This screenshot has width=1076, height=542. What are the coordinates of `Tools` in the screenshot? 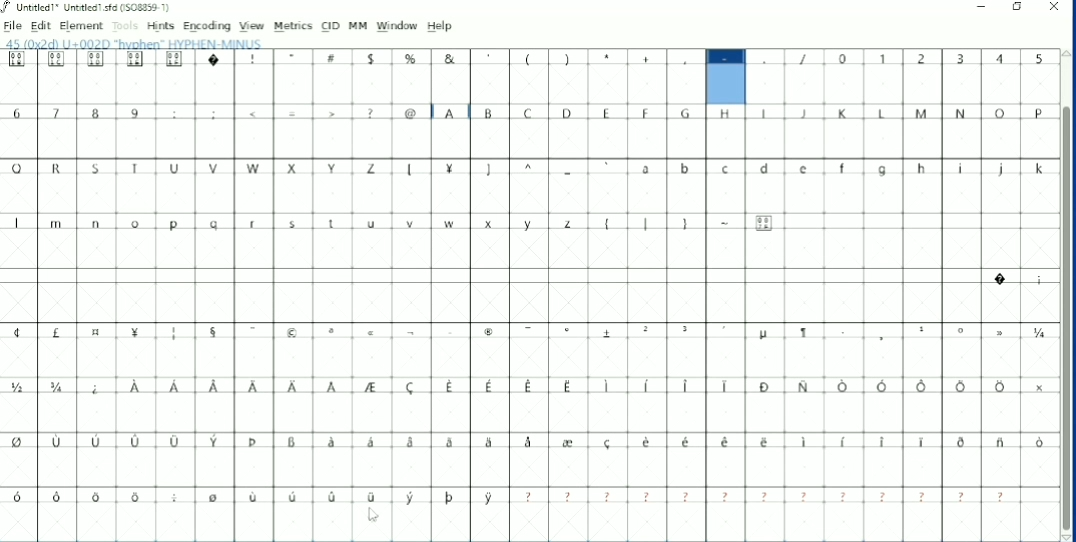 It's located at (125, 27).